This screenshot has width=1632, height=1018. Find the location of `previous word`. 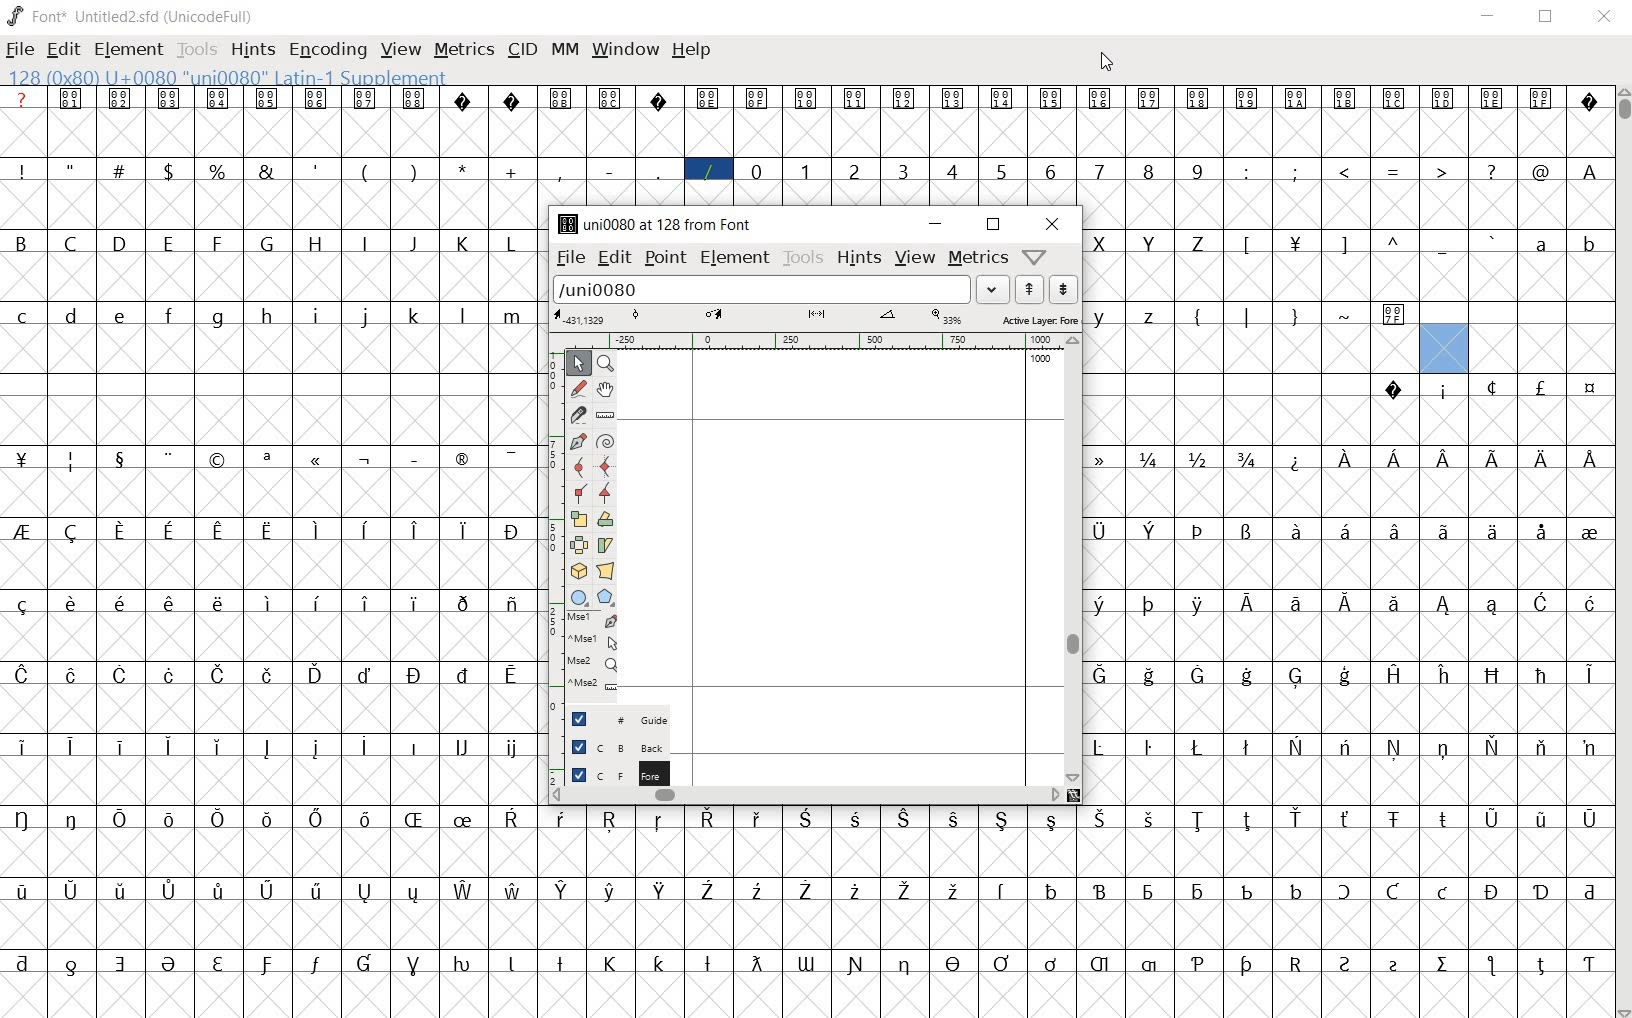

previous word is located at coordinates (1030, 289).